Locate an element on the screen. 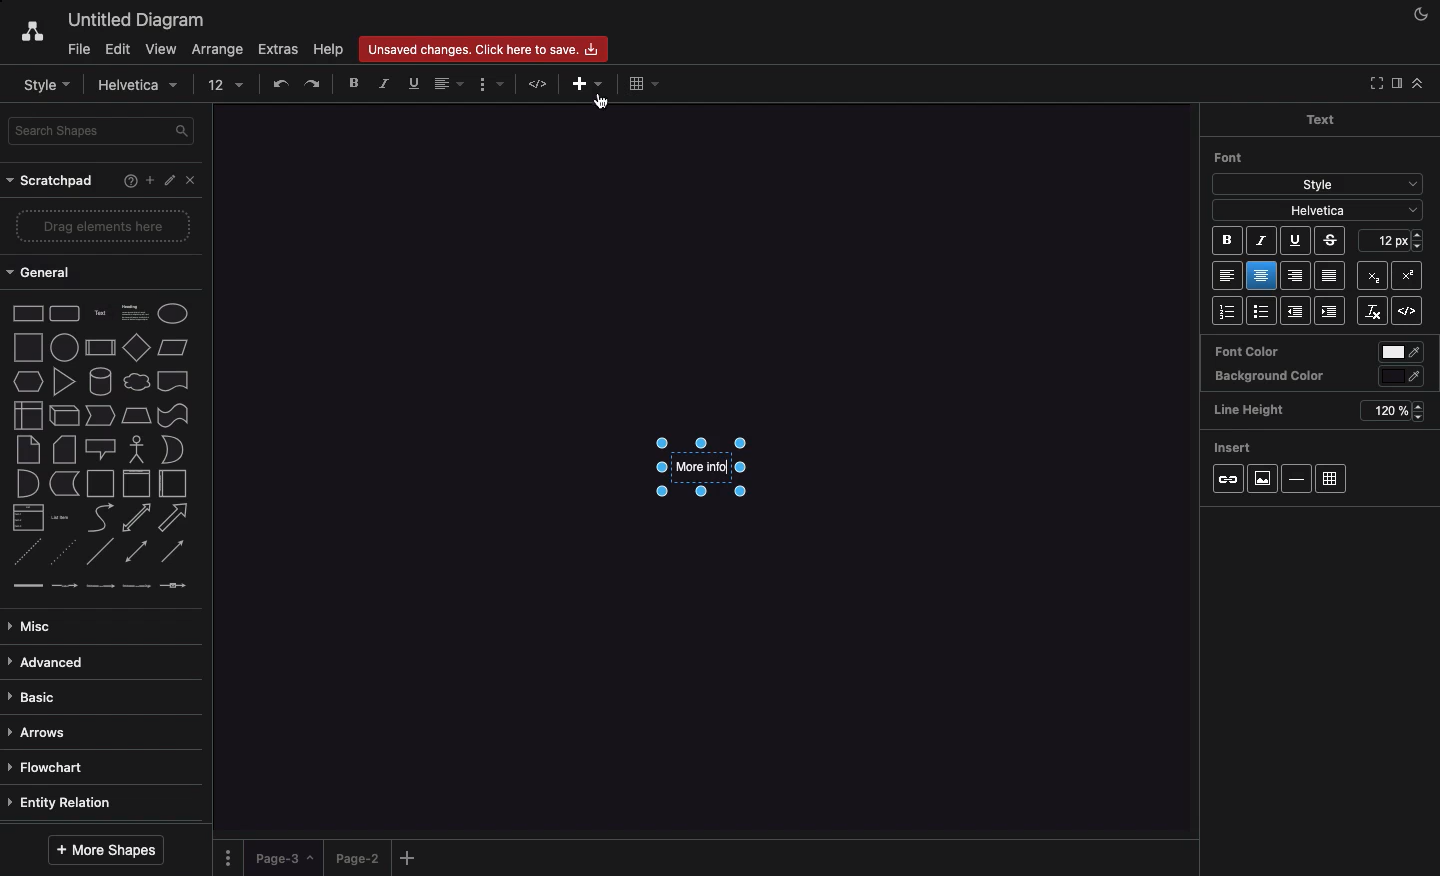  More info is located at coordinates (700, 467).